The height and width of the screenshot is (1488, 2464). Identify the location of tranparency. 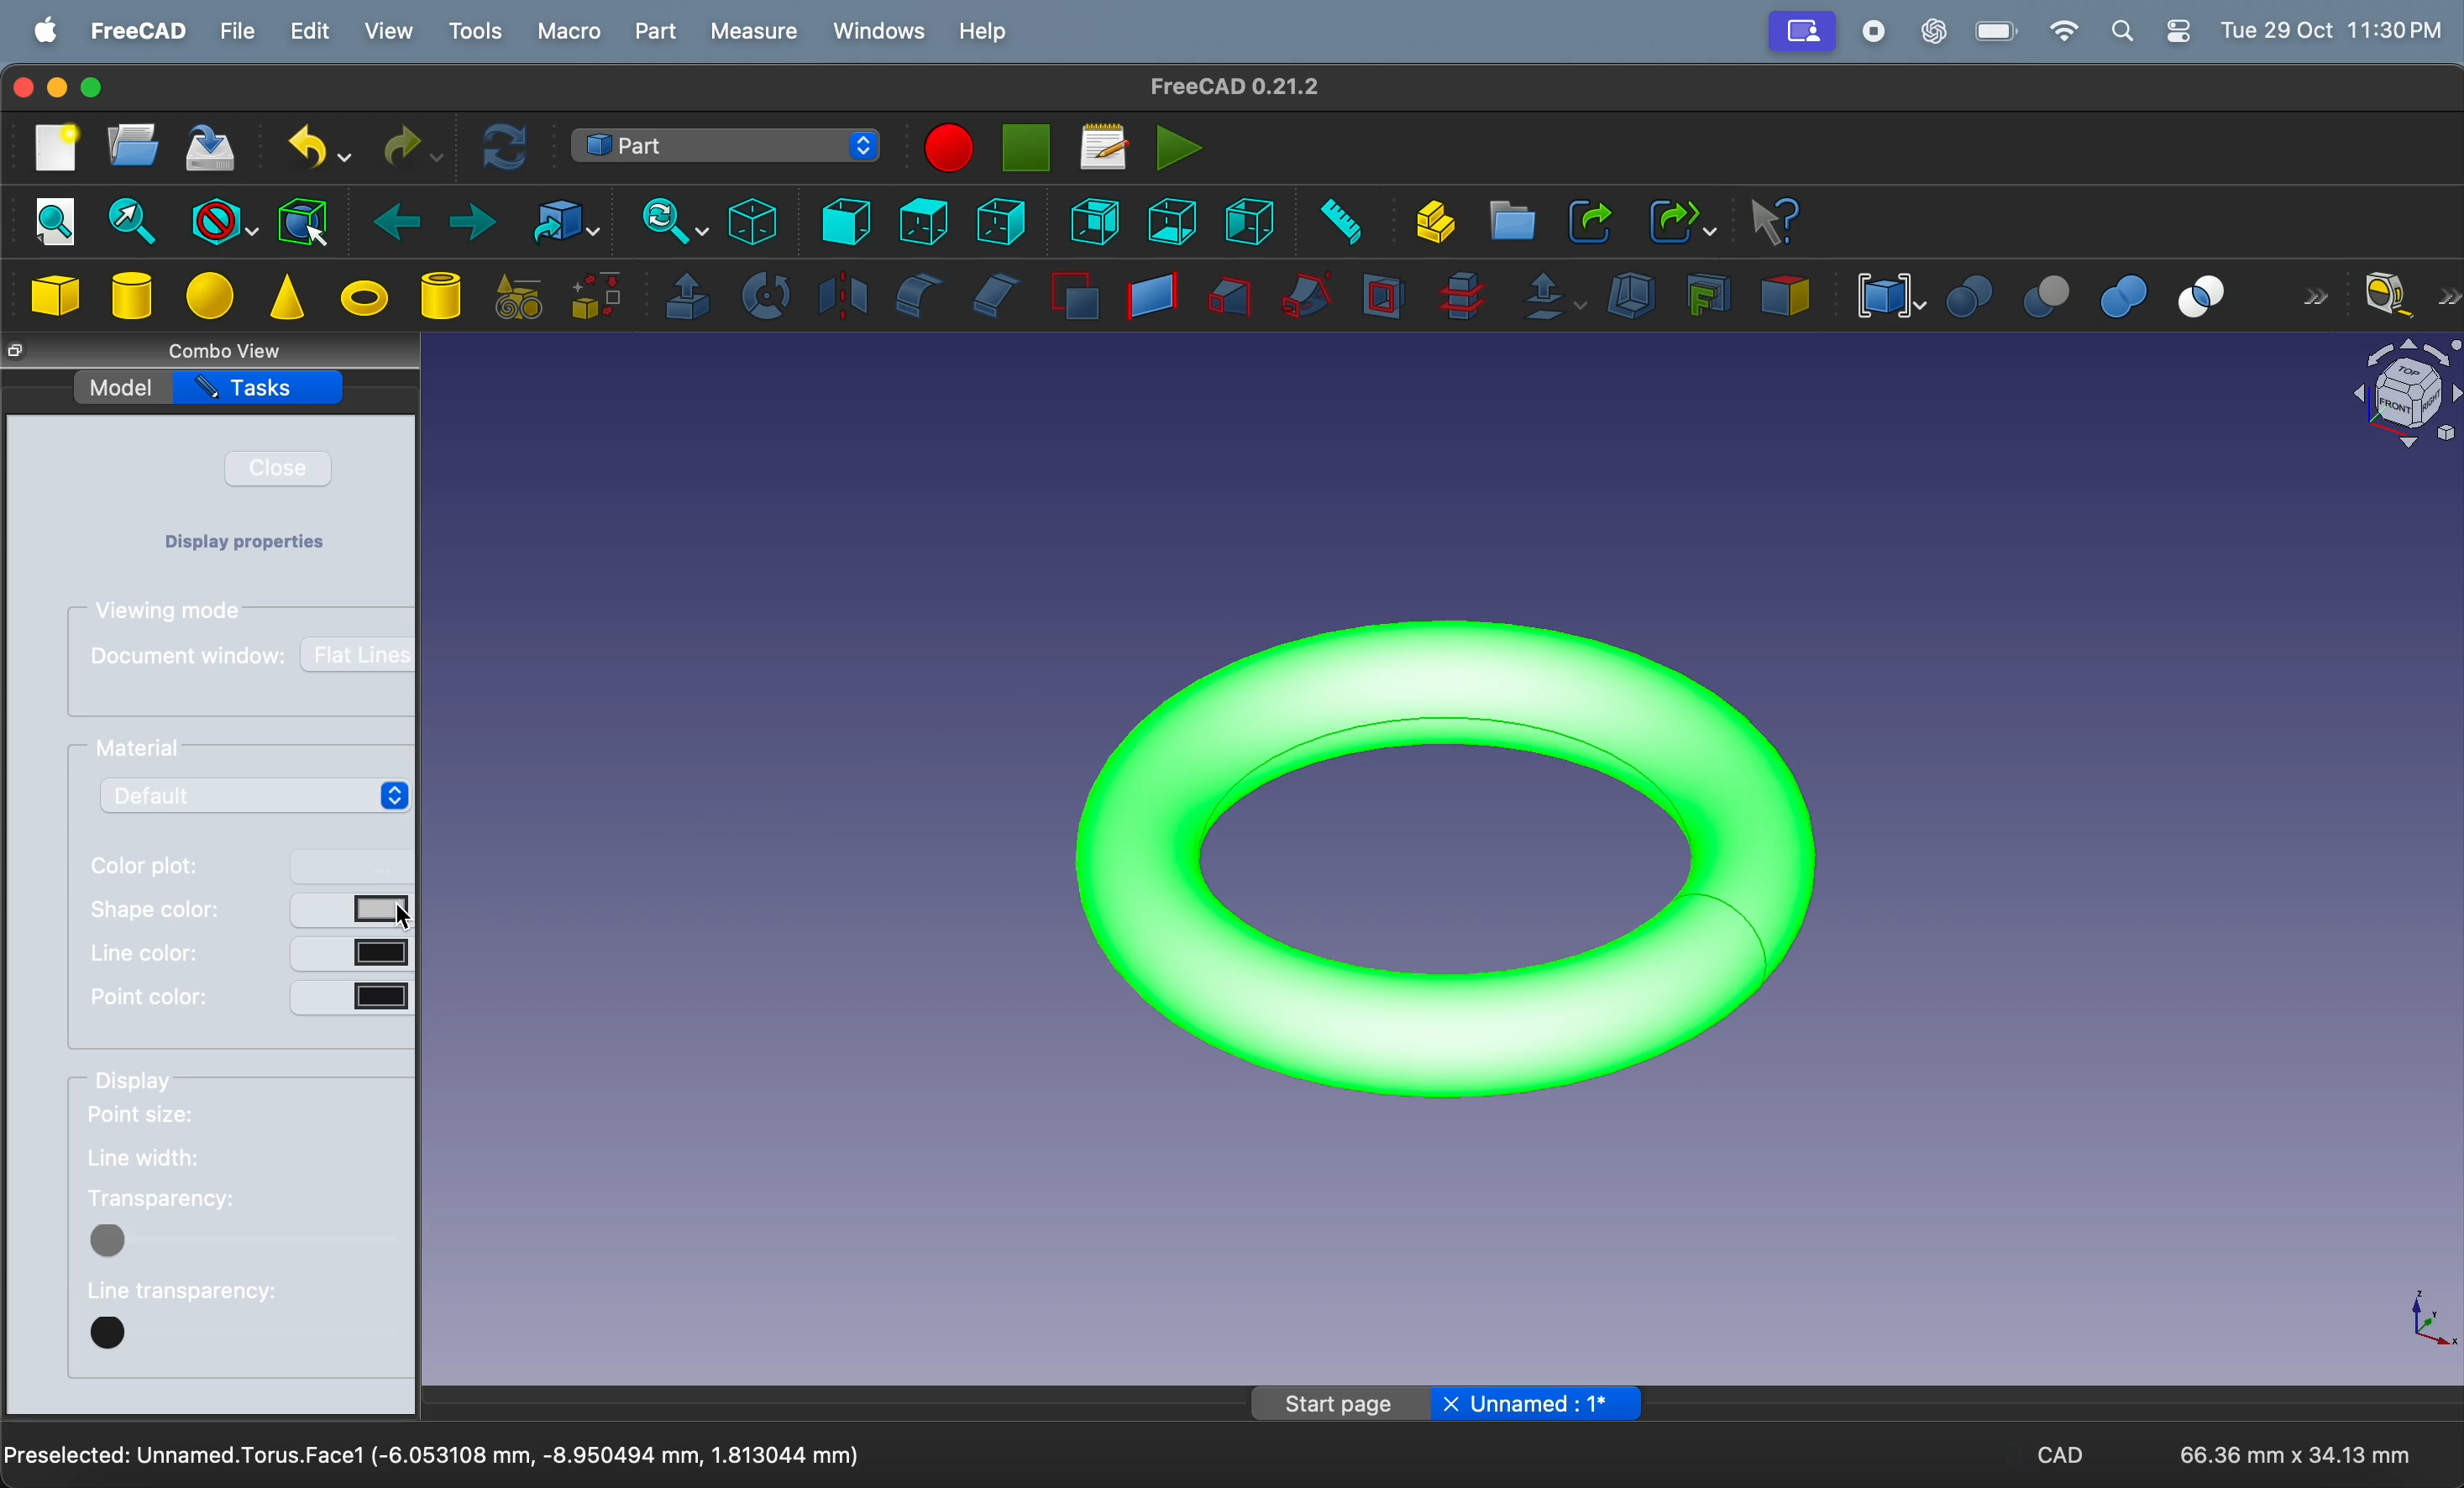
(184, 1200).